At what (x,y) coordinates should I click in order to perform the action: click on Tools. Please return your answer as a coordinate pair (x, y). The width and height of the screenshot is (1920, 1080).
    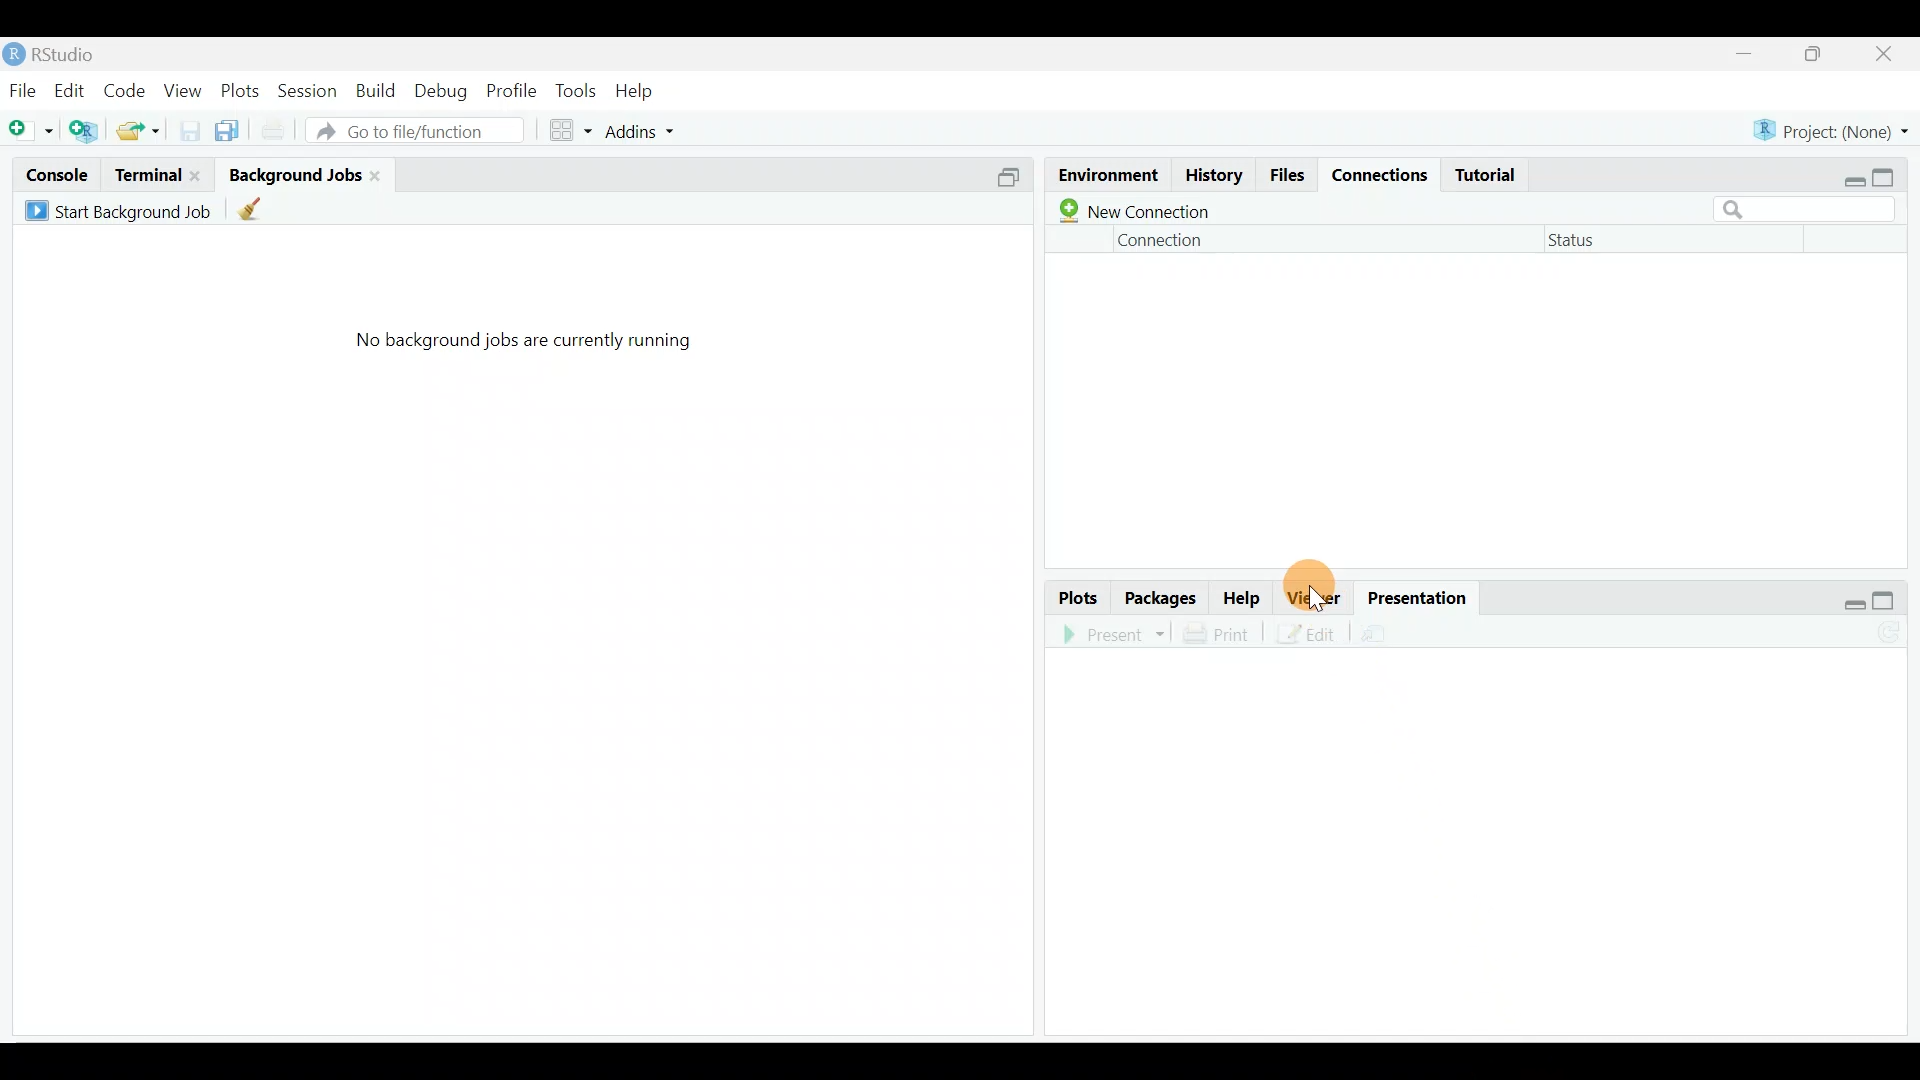
    Looking at the image, I should click on (575, 93).